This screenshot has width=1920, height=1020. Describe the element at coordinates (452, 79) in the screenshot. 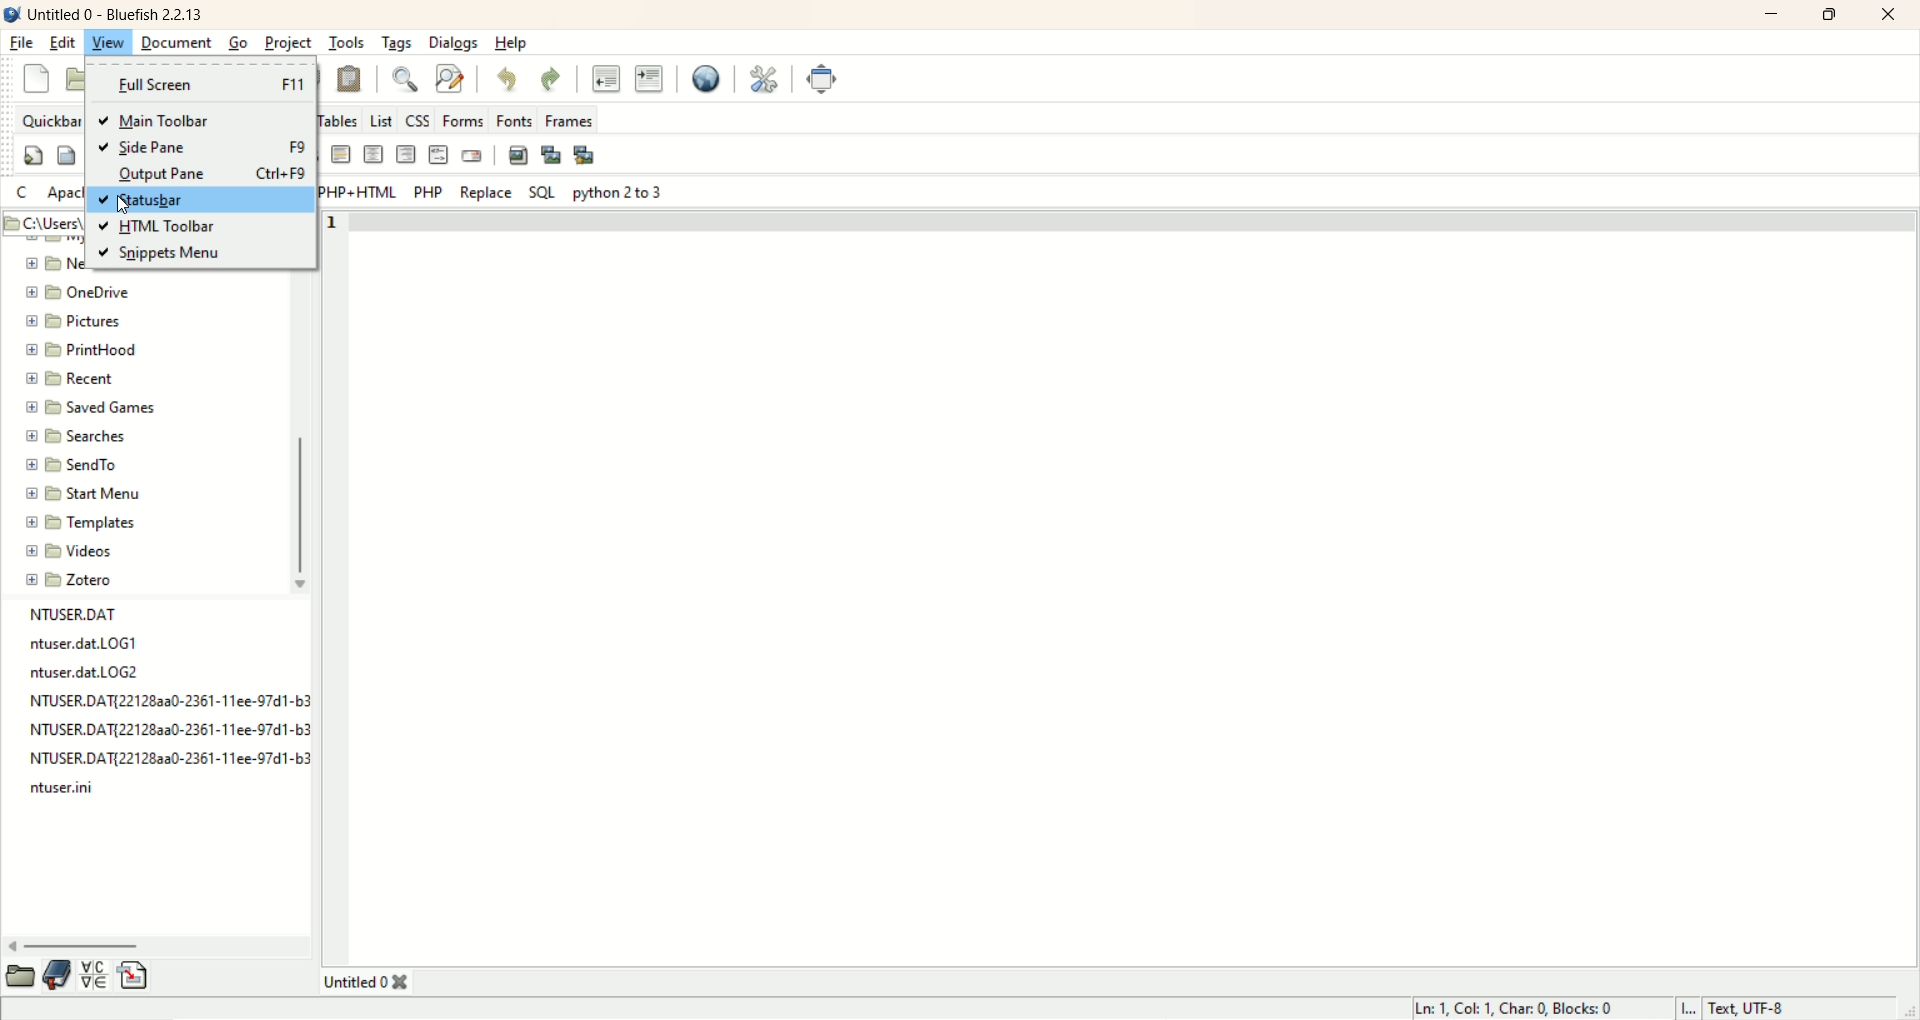

I see `advanced find and replace` at that location.